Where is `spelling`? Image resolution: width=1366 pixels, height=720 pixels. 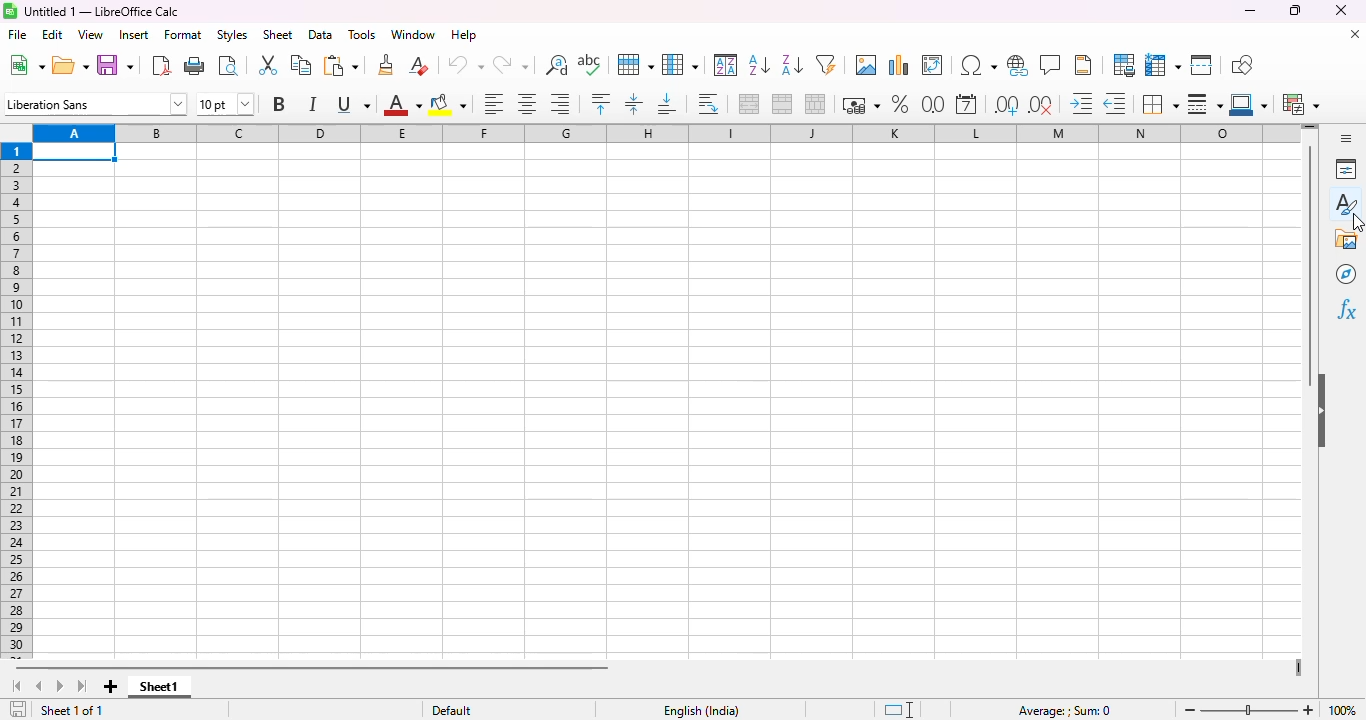
spelling is located at coordinates (590, 64).